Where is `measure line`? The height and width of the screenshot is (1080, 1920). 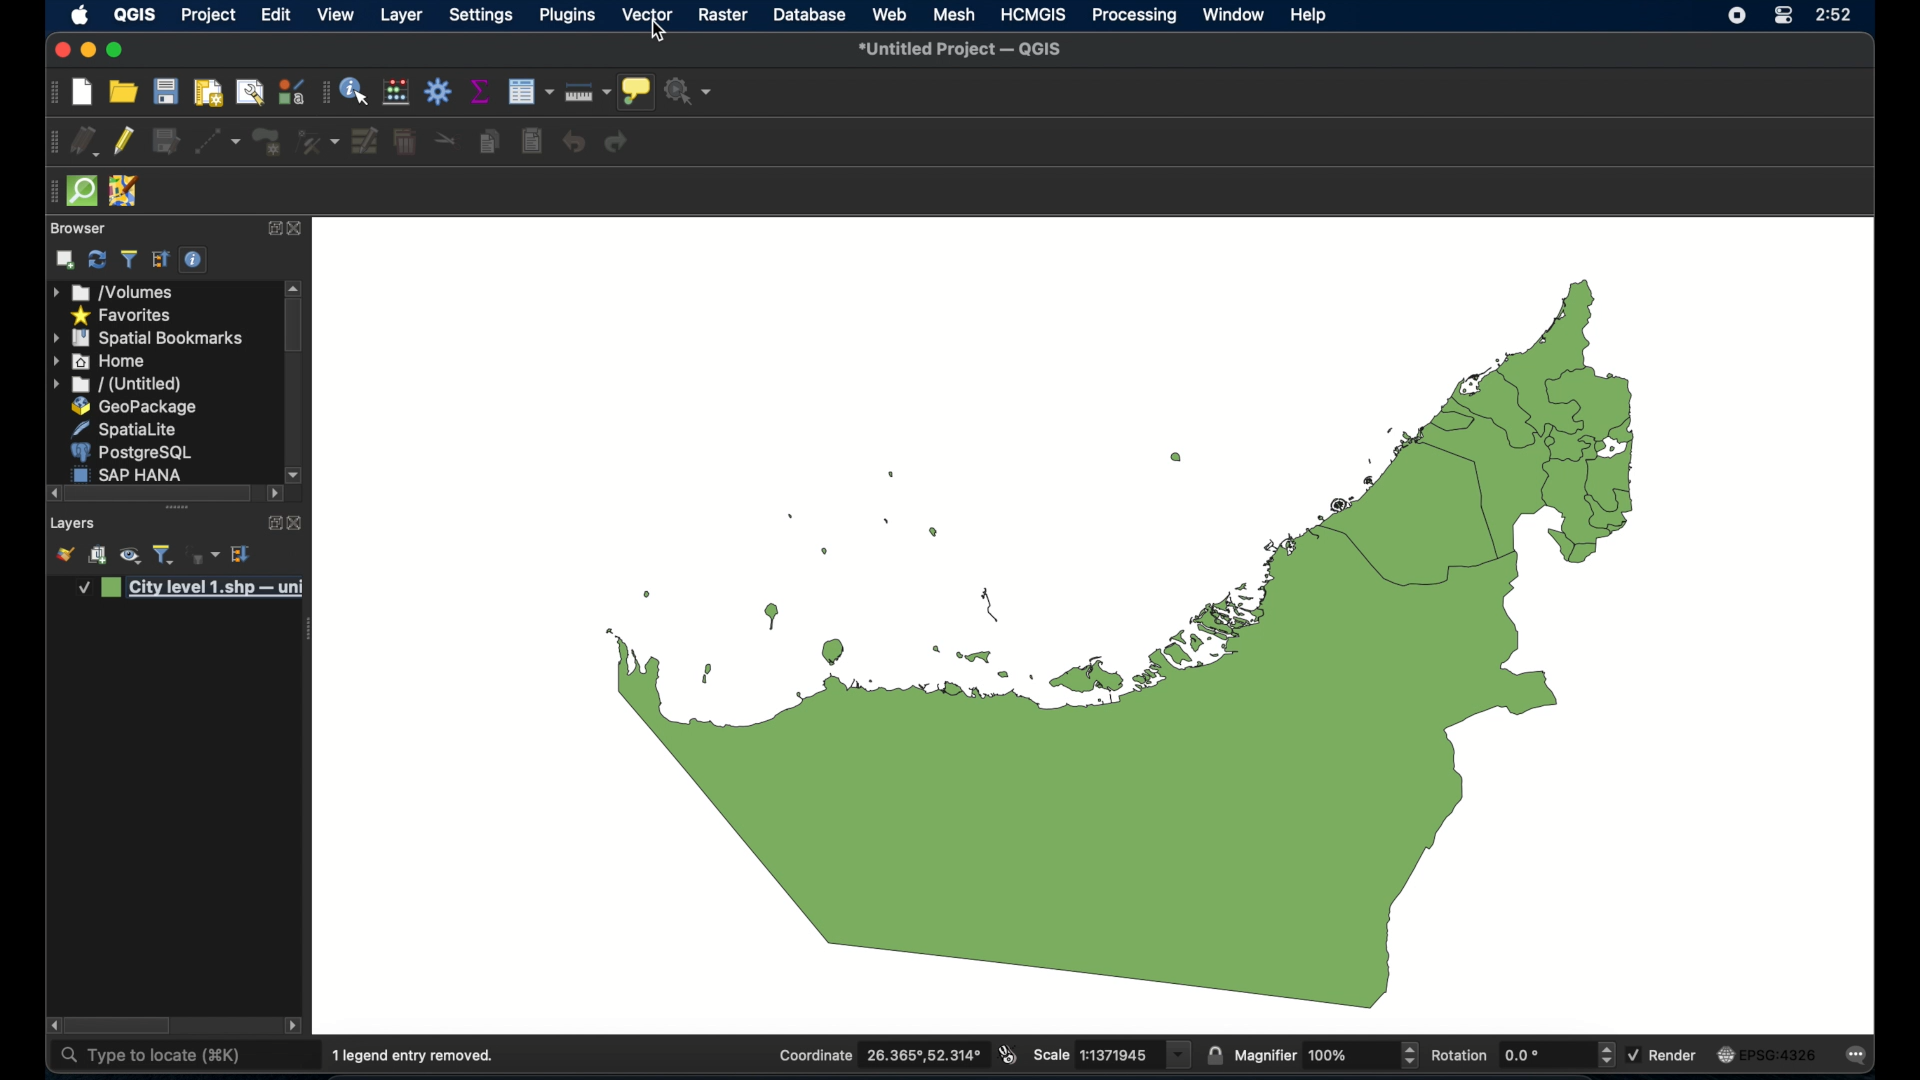
measure line is located at coordinates (587, 92).